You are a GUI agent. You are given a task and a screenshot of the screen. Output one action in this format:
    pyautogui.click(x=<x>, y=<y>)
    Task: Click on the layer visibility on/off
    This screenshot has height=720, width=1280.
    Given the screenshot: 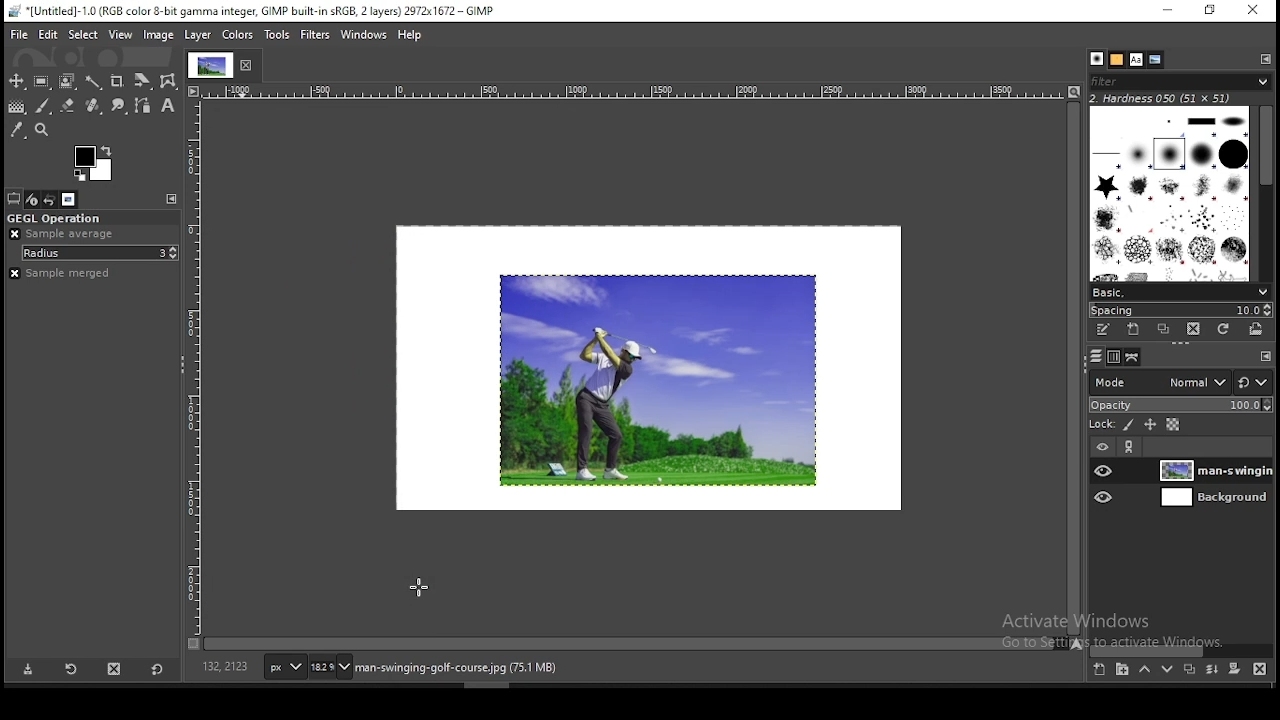 What is the action you would take?
    pyautogui.click(x=1102, y=471)
    